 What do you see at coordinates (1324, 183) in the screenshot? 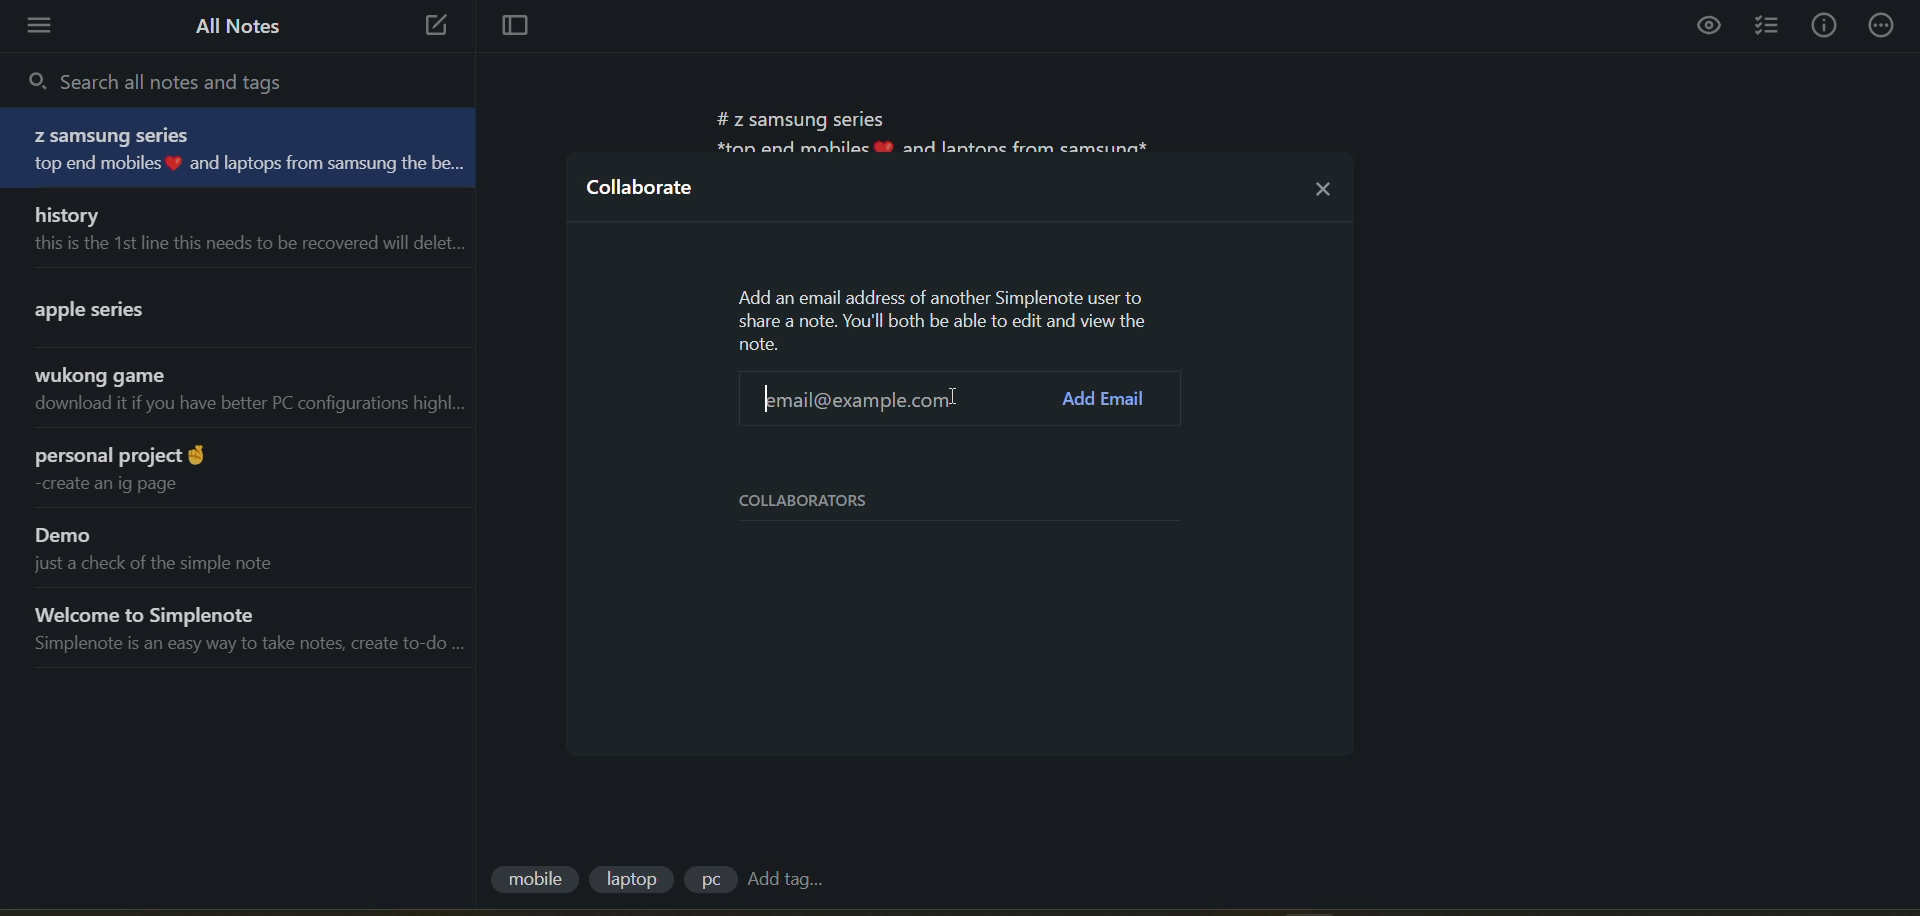
I see `close` at bounding box center [1324, 183].